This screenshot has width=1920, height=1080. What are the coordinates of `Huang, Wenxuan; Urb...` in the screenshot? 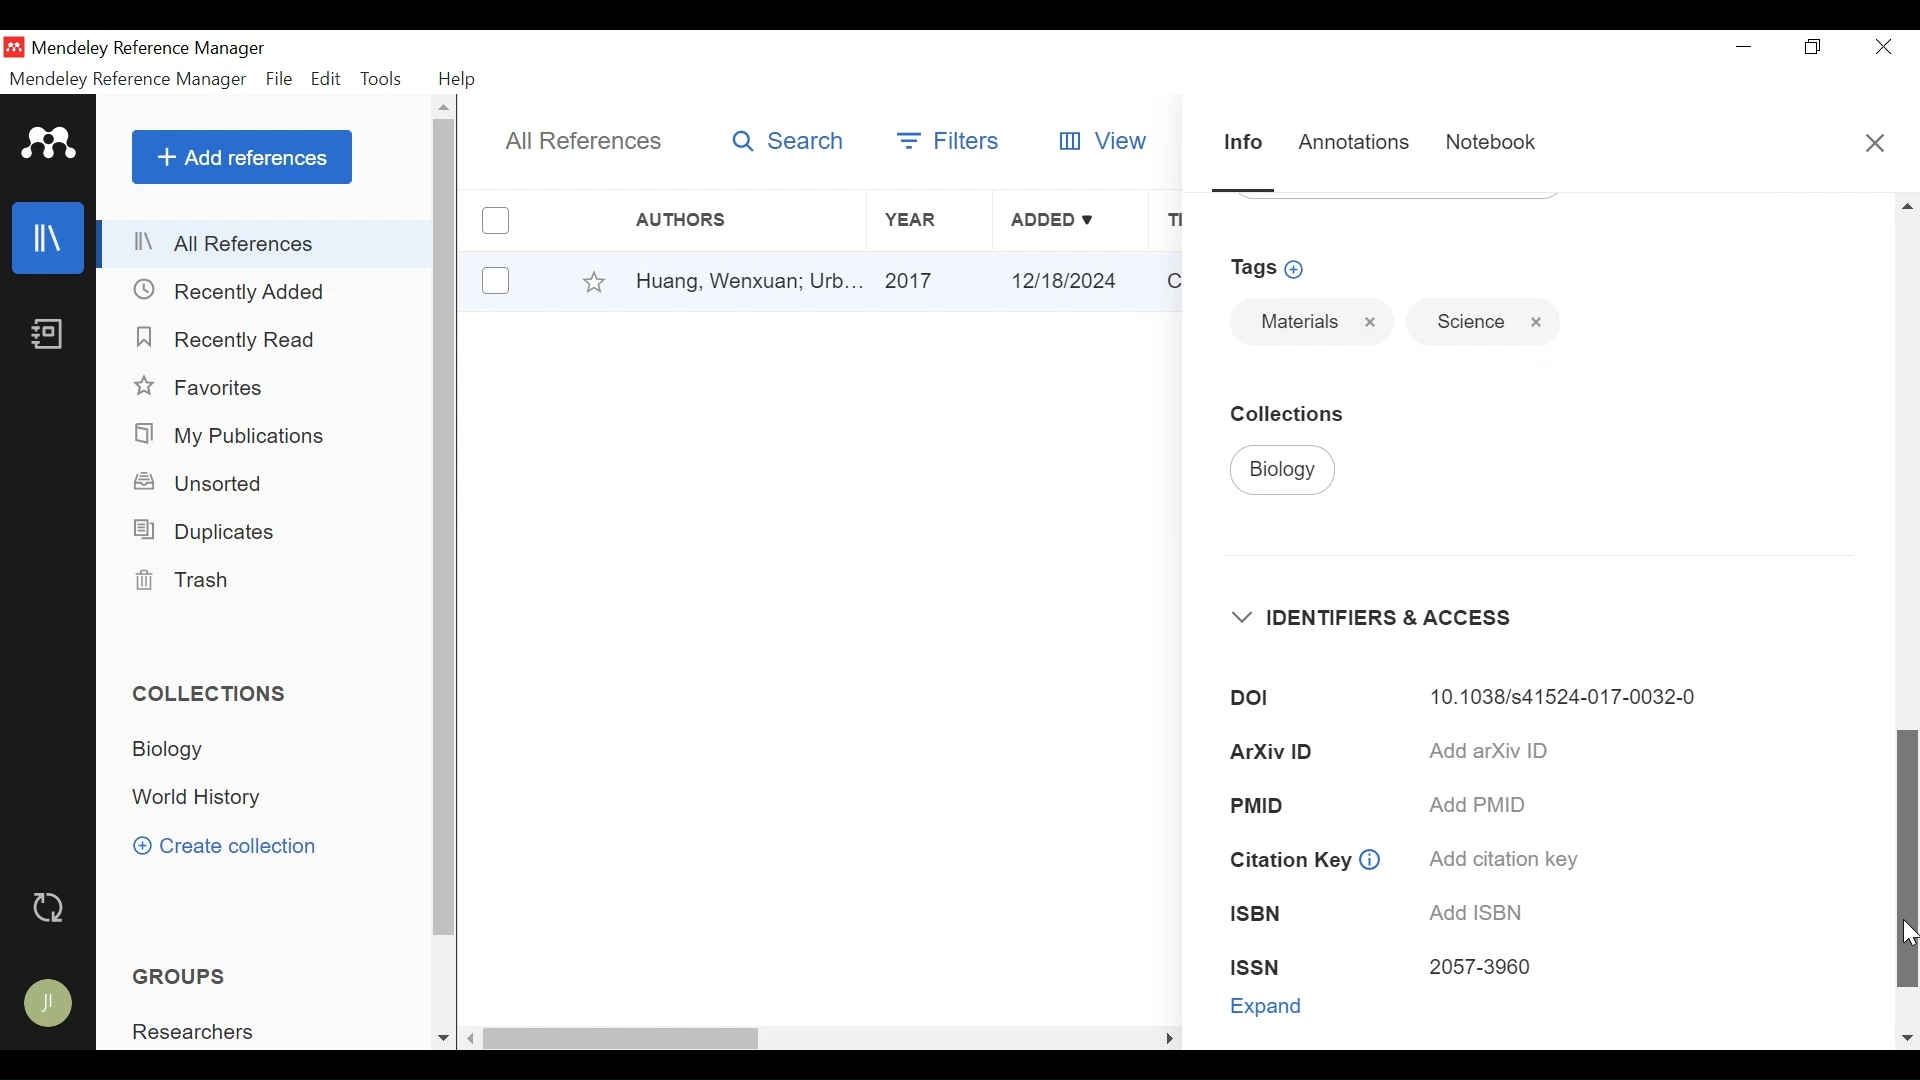 It's located at (748, 282).